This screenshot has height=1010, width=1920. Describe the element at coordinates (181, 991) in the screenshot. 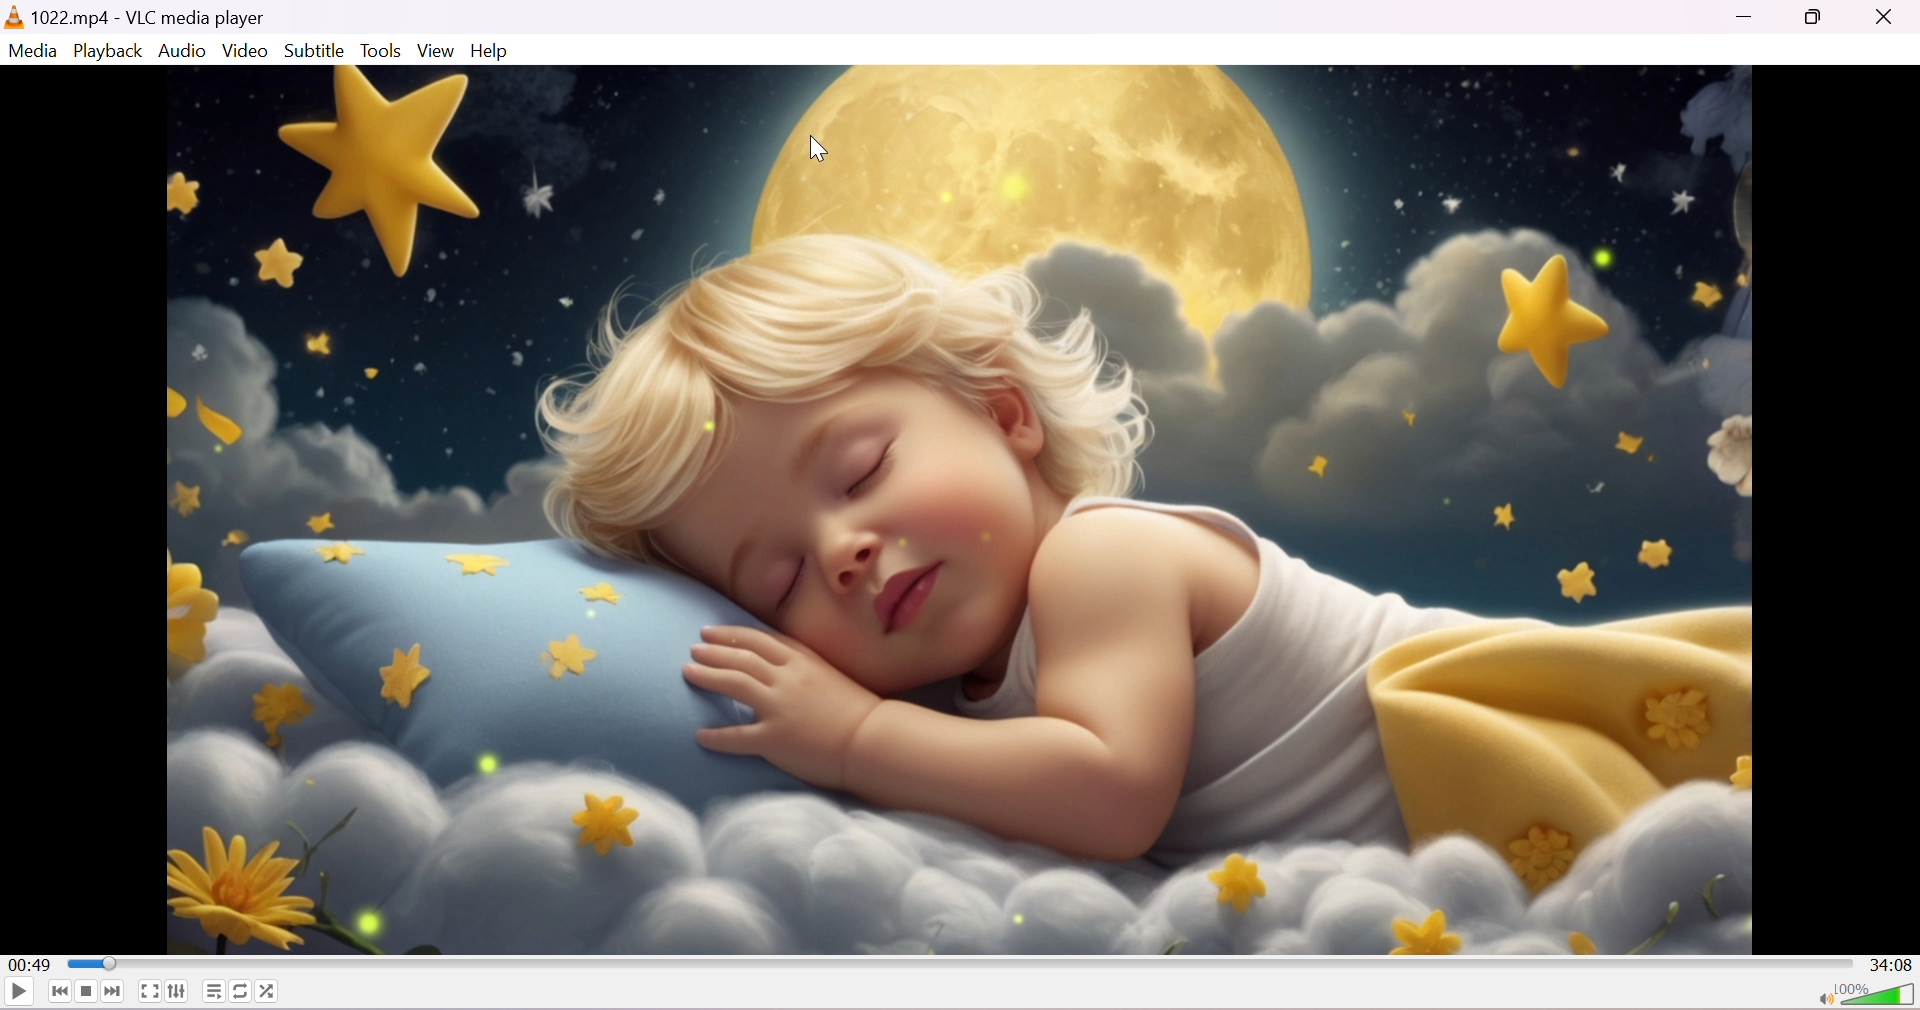

I see `Show extended settings` at that location.